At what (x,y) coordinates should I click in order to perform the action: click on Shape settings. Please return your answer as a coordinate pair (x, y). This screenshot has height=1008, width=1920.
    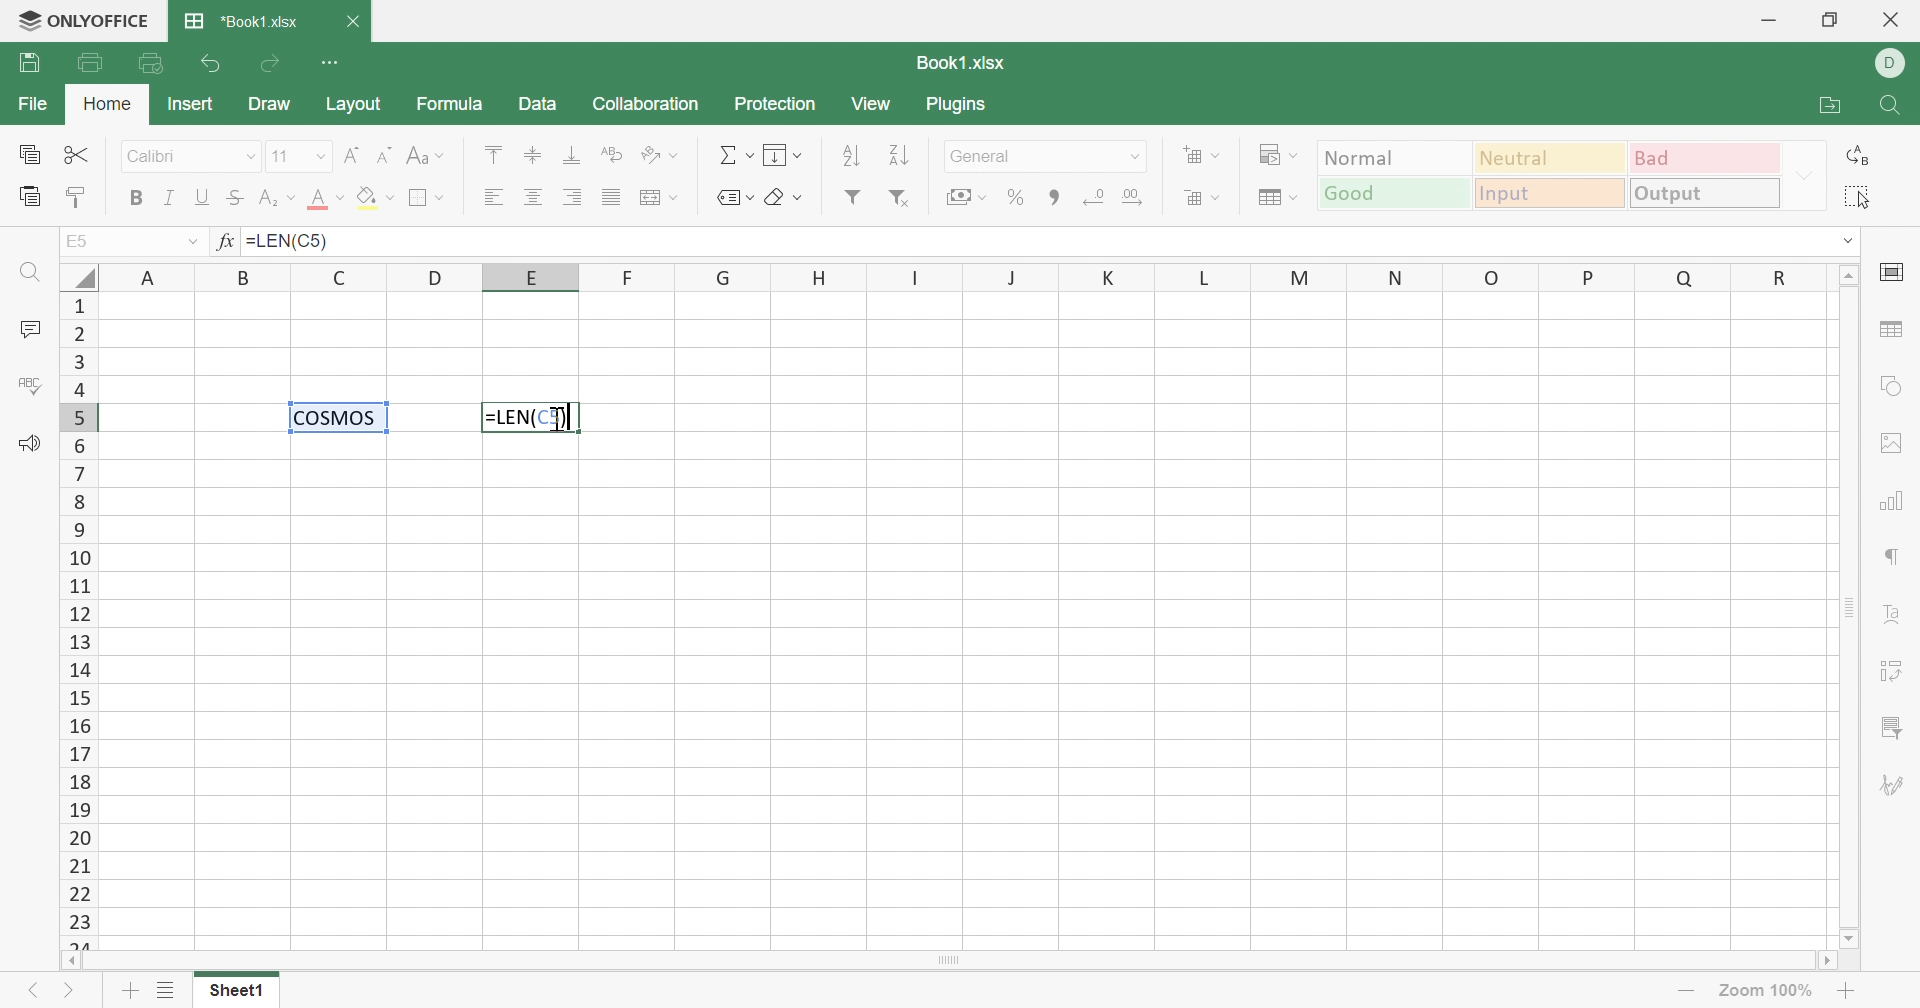
    Looking at the image, I should click on (1896, 389).